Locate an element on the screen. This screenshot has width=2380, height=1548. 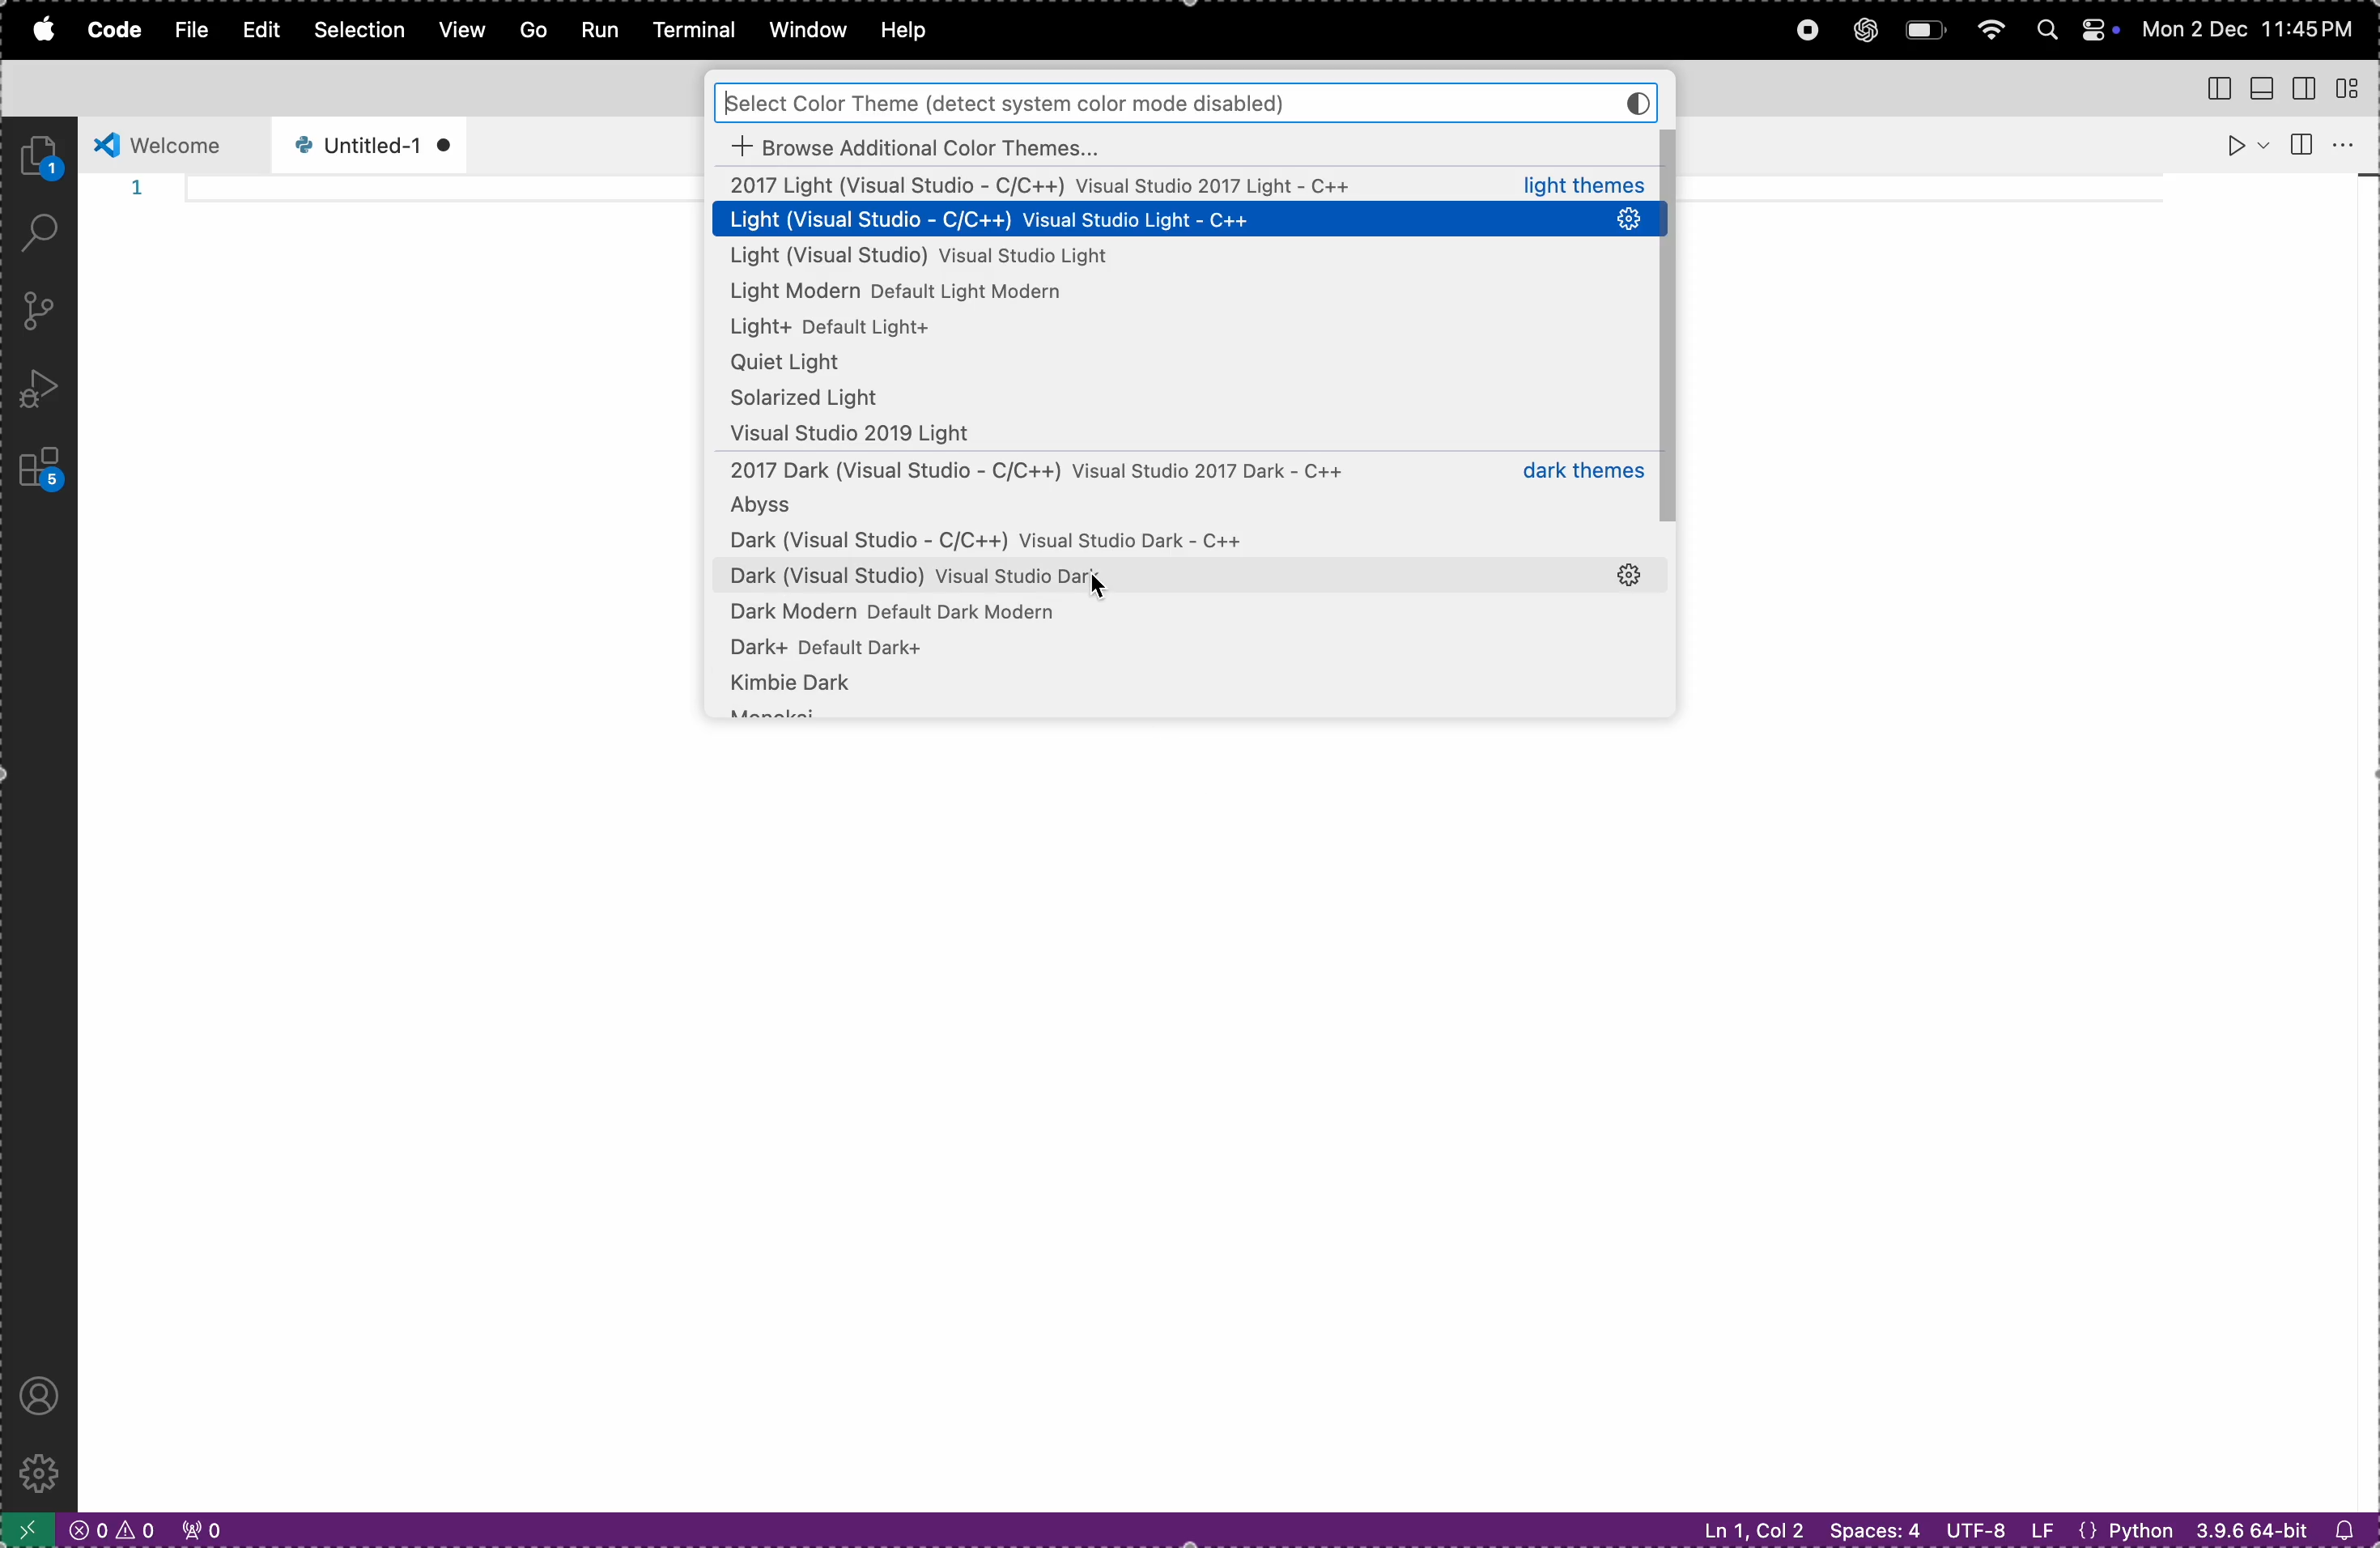
edit is located at coordinates (256, 32).